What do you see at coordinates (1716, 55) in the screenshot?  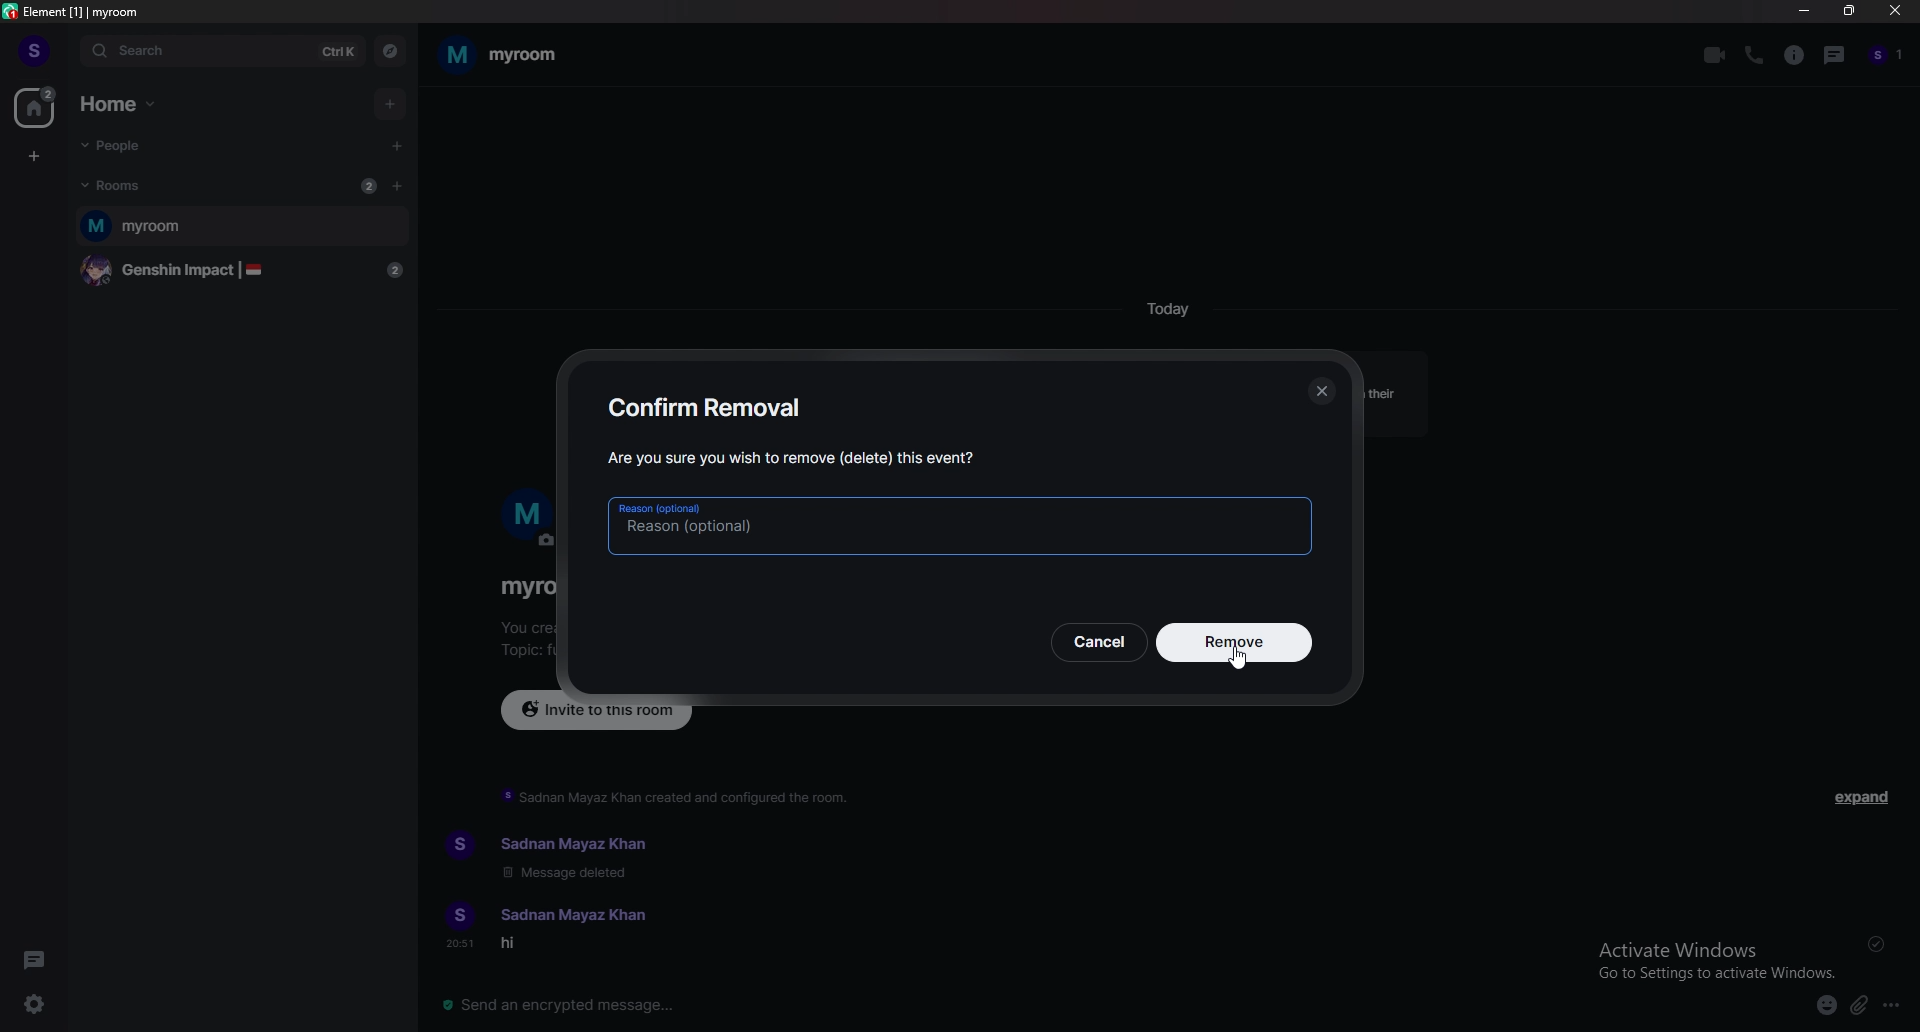 I see `video call` at bounding box center [1716, 55].